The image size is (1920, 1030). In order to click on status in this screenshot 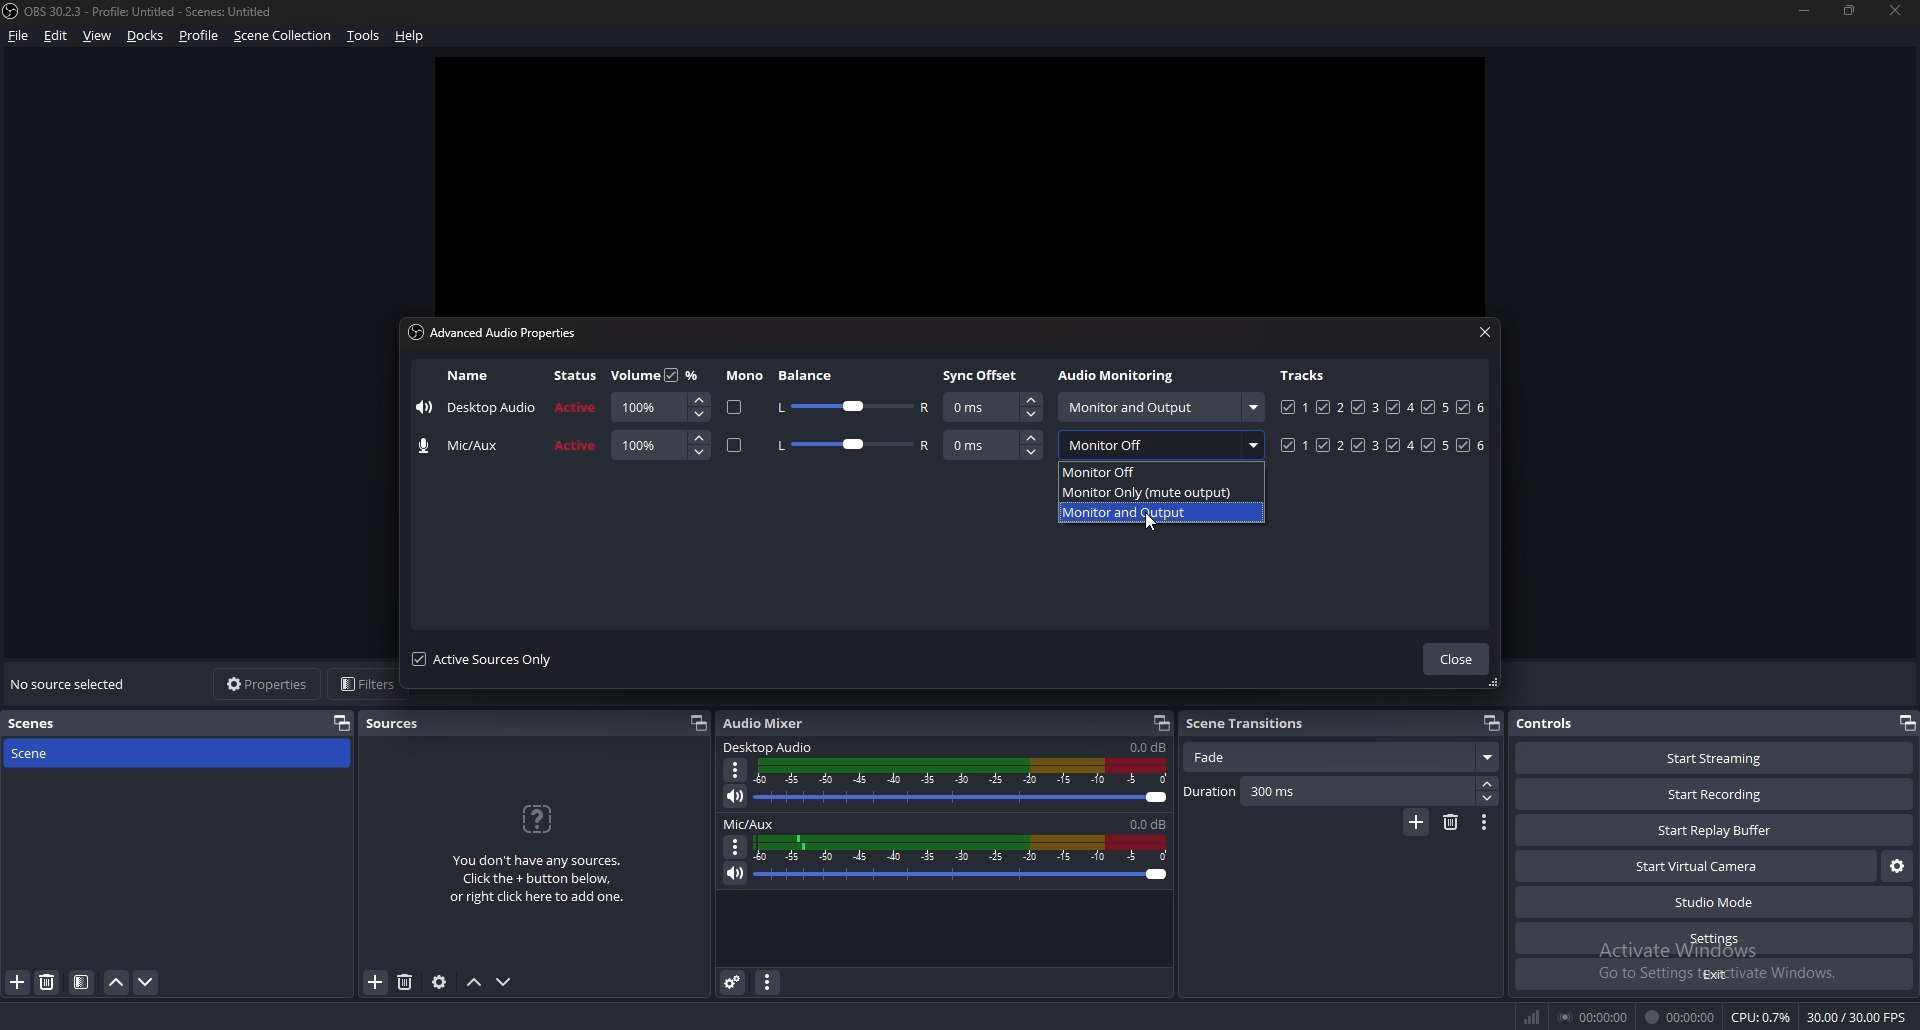, I will do `click(577, 407)`.